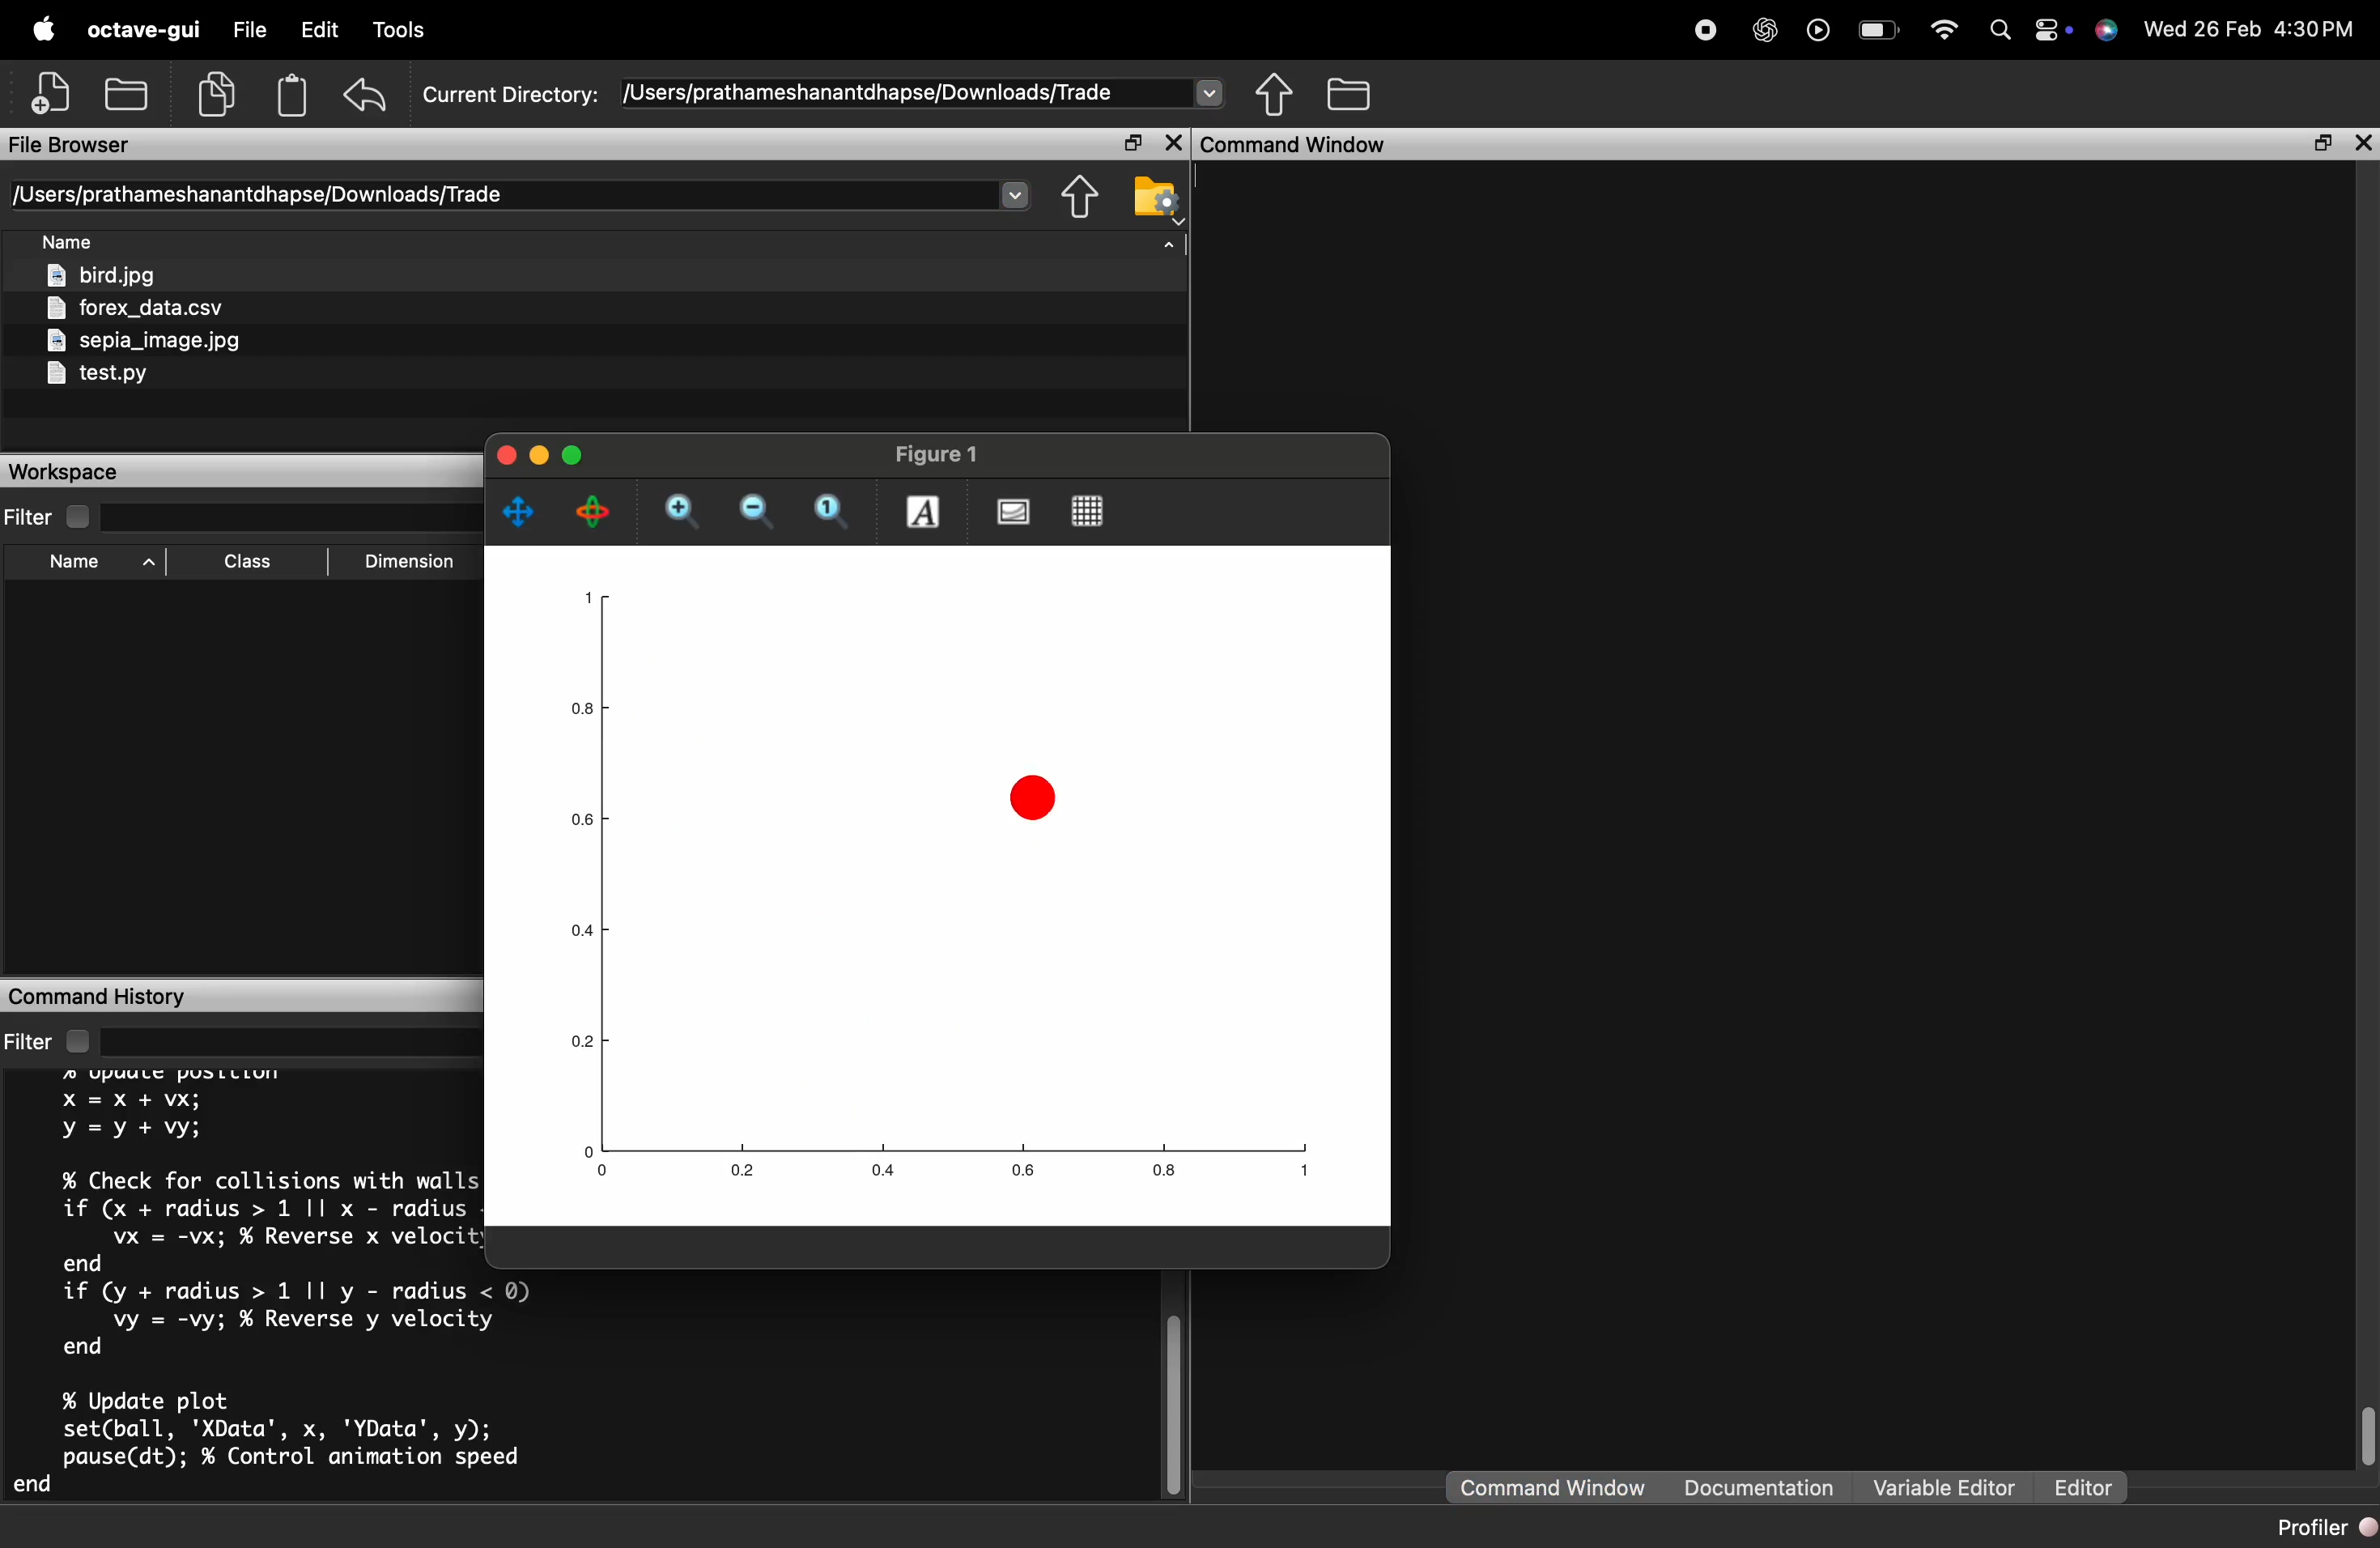  I want to click on  bird.jpg, so click(103, 273).